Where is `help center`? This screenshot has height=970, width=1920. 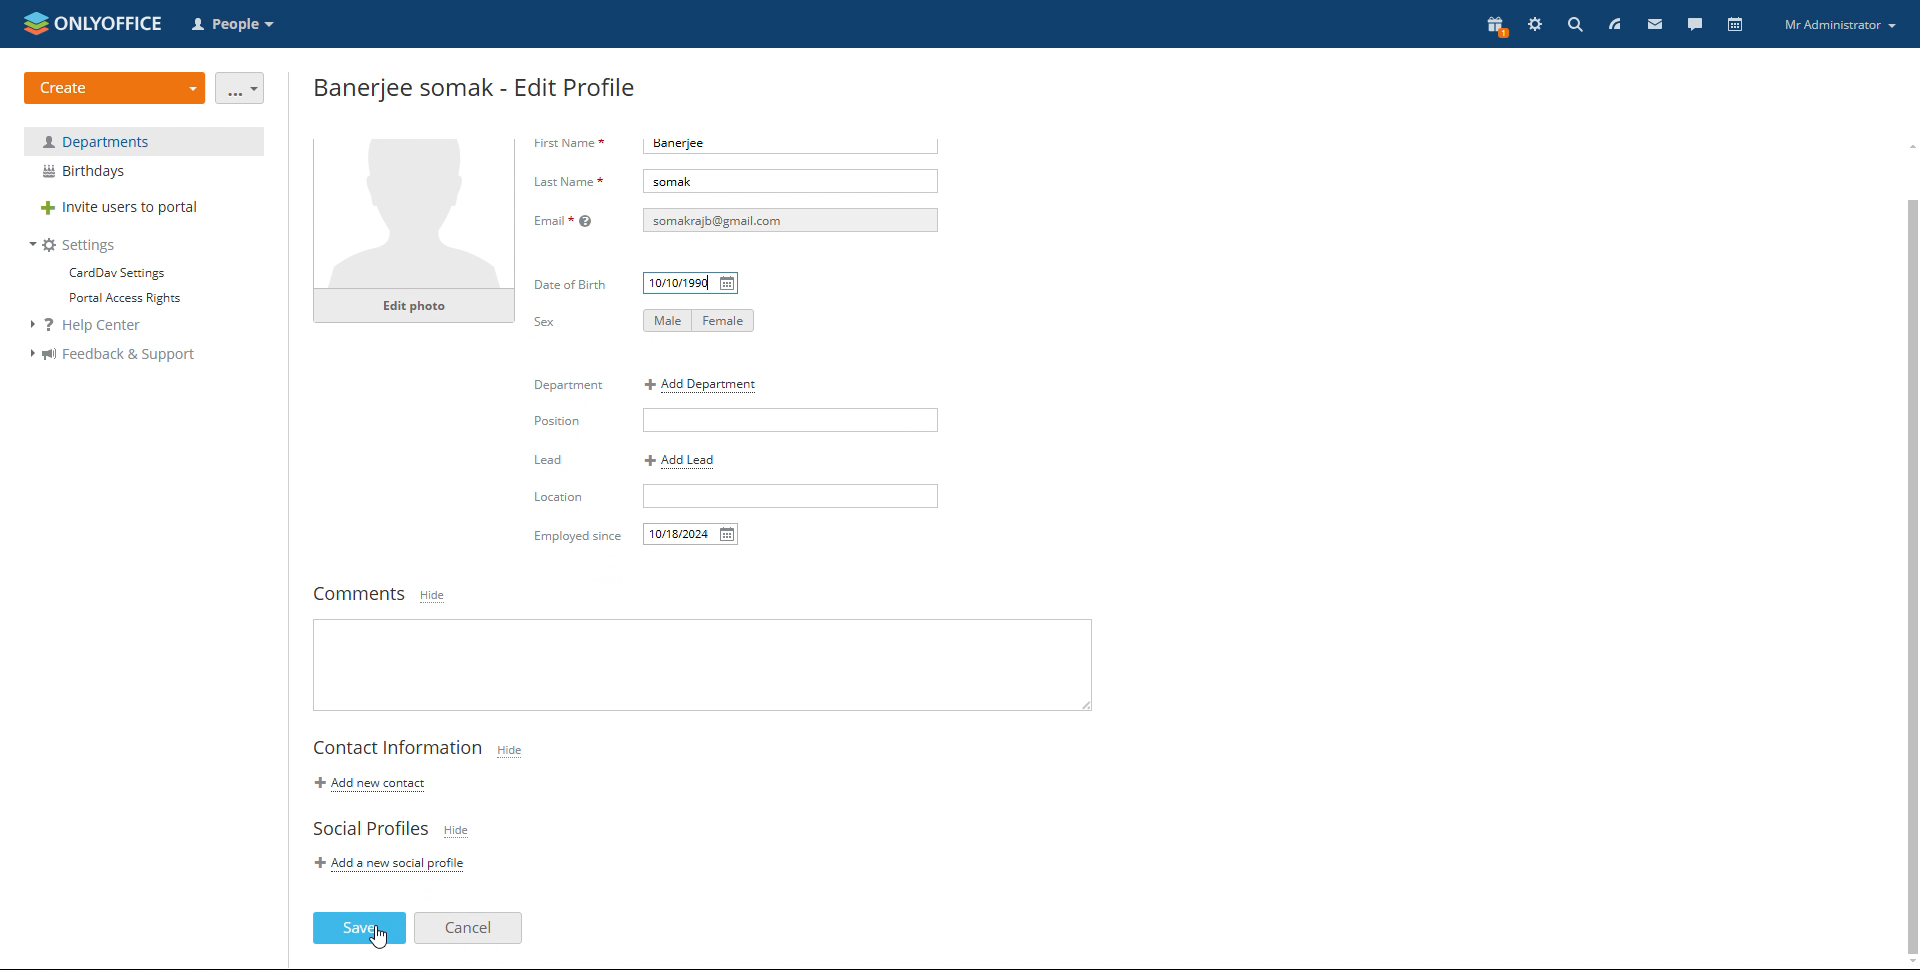 help center is located at coordinates (97, 326).